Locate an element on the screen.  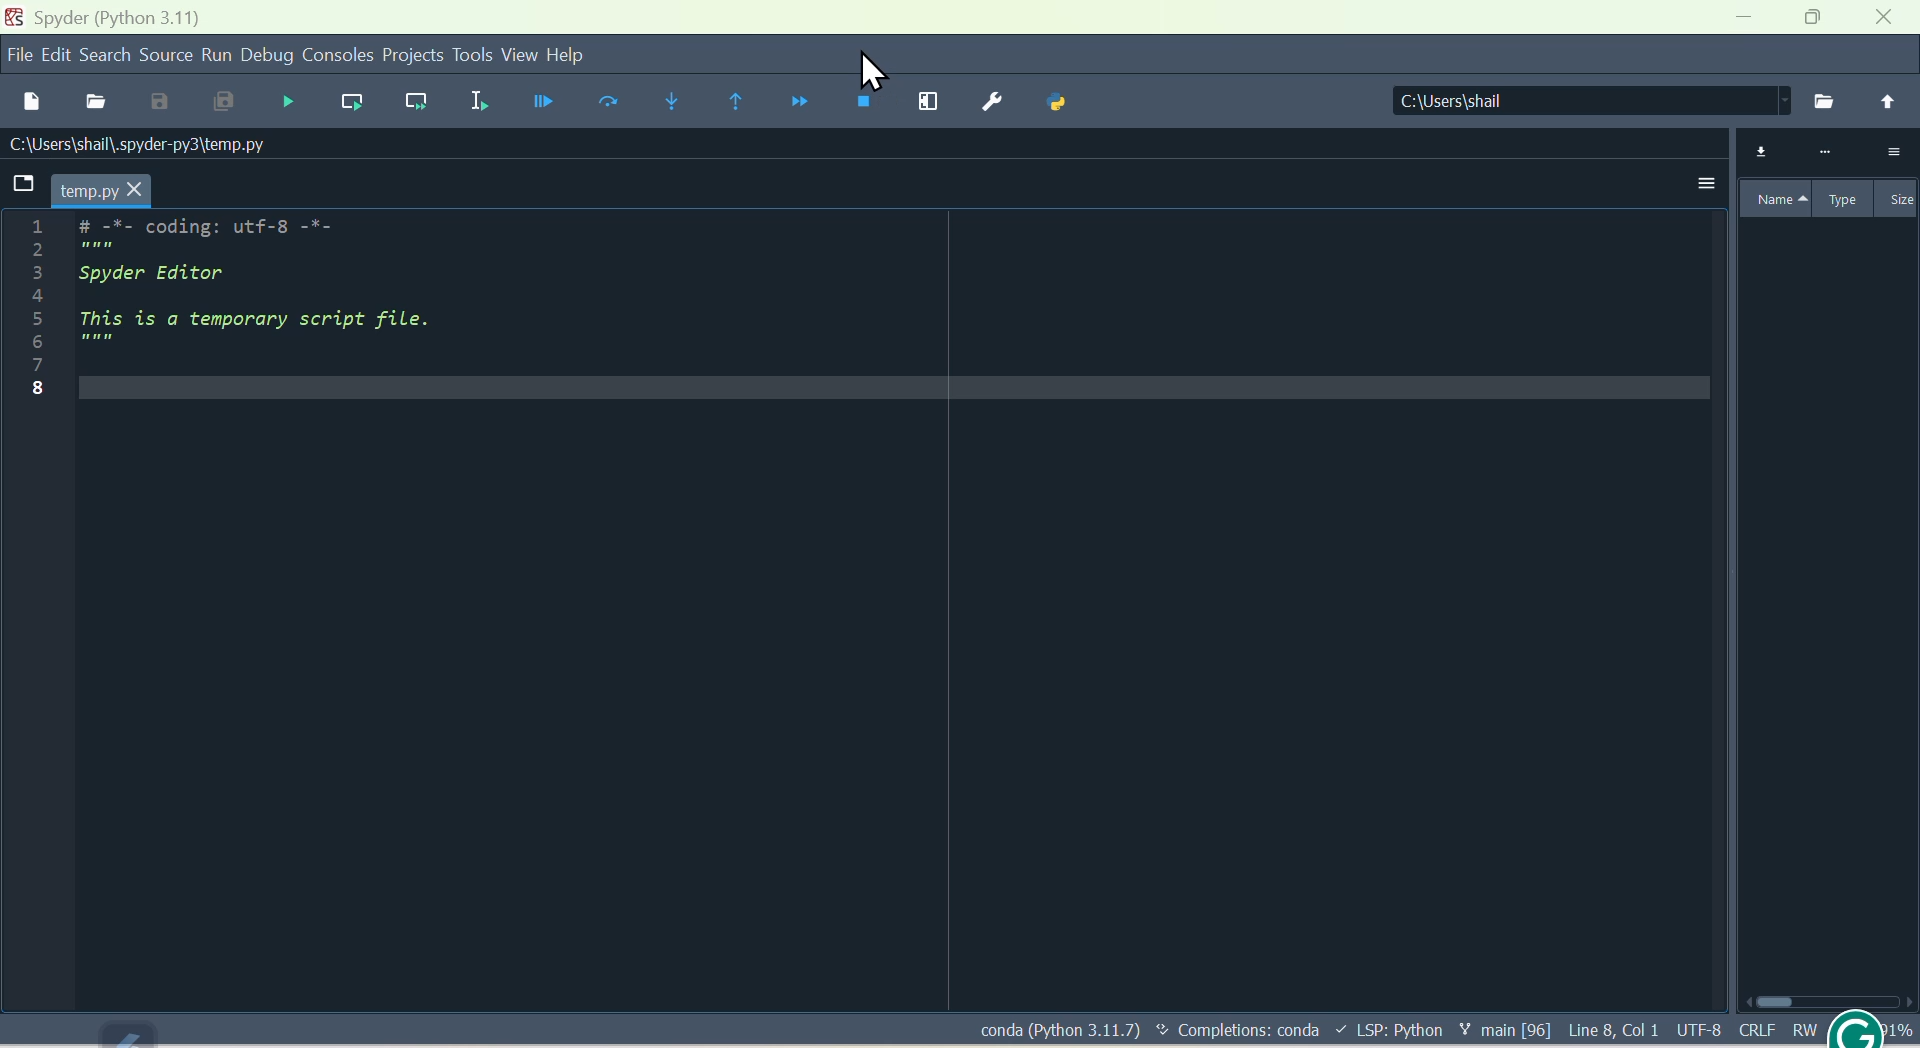
Spyder (python 3.11) is located at coordinates (113, 16).